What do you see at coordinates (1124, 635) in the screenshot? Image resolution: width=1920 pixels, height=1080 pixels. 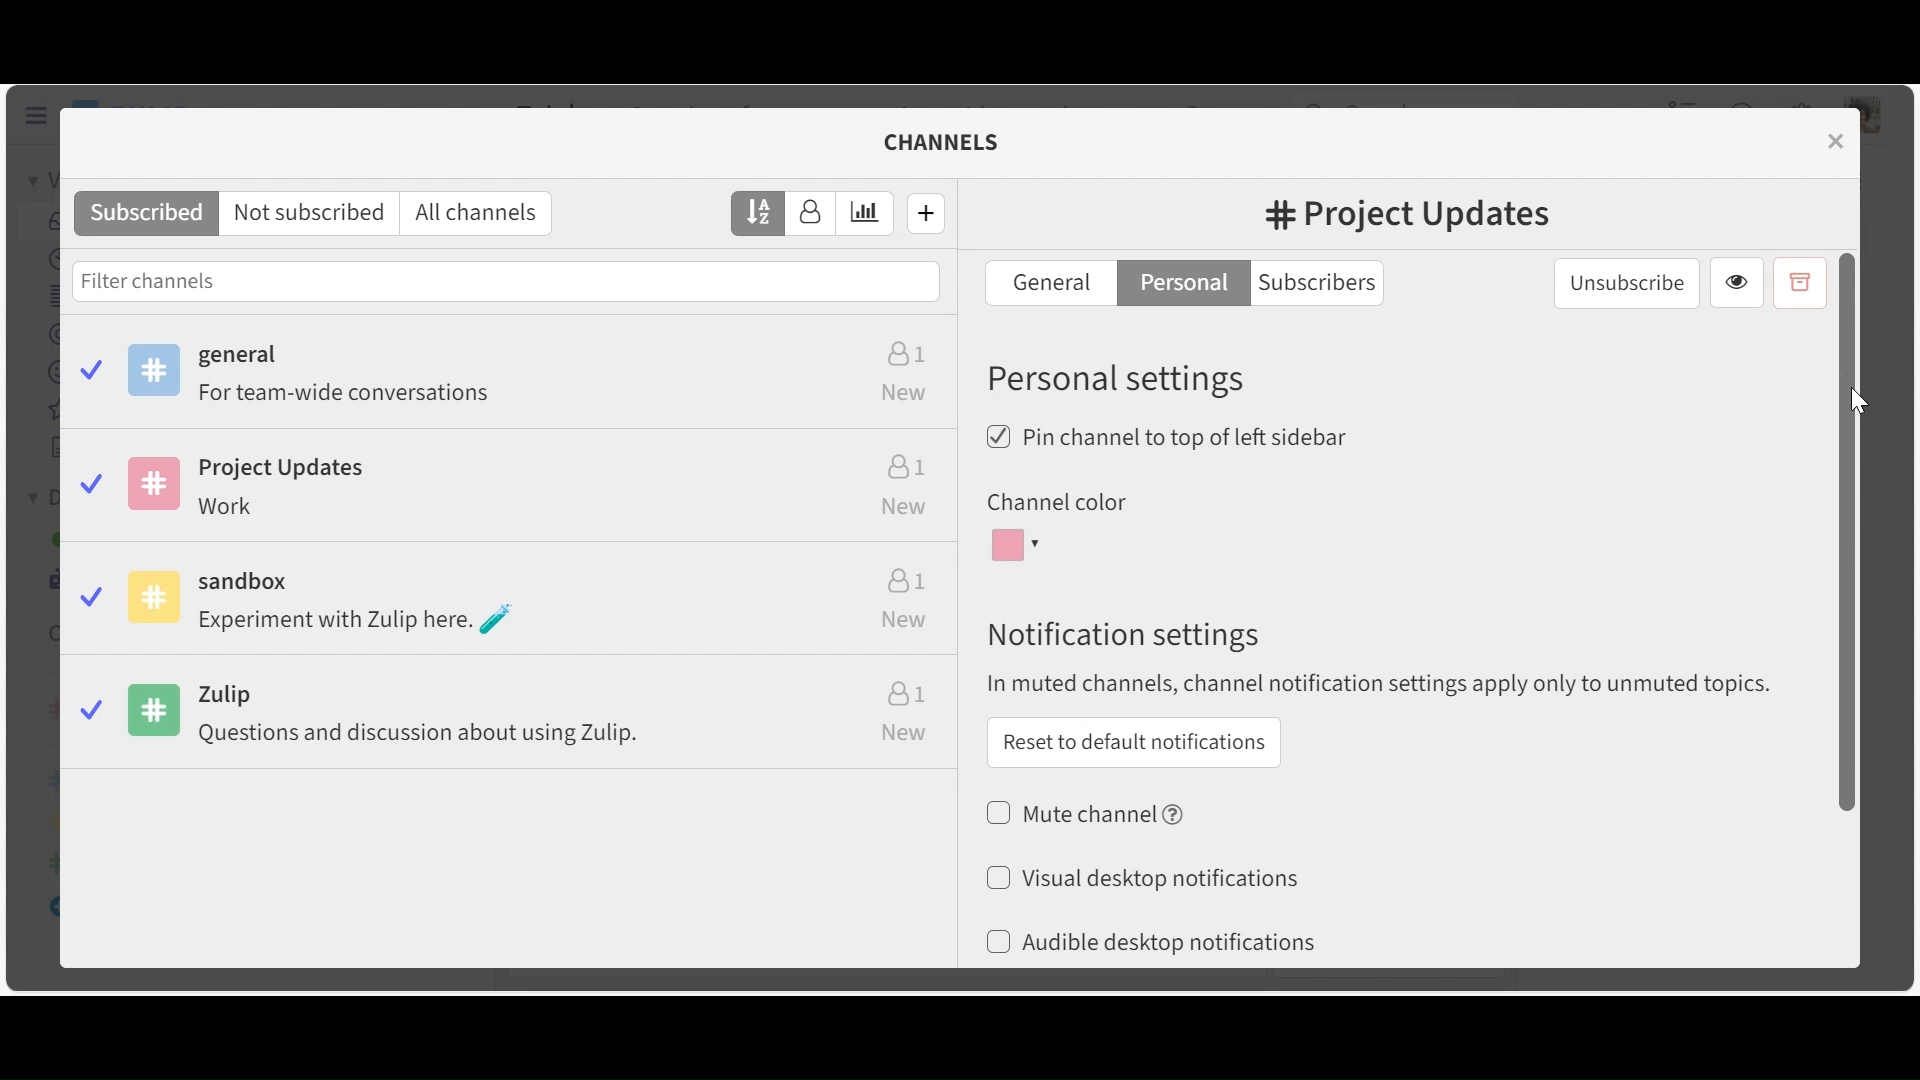 I see `Notification settings` at bounding box center [1124, 635].